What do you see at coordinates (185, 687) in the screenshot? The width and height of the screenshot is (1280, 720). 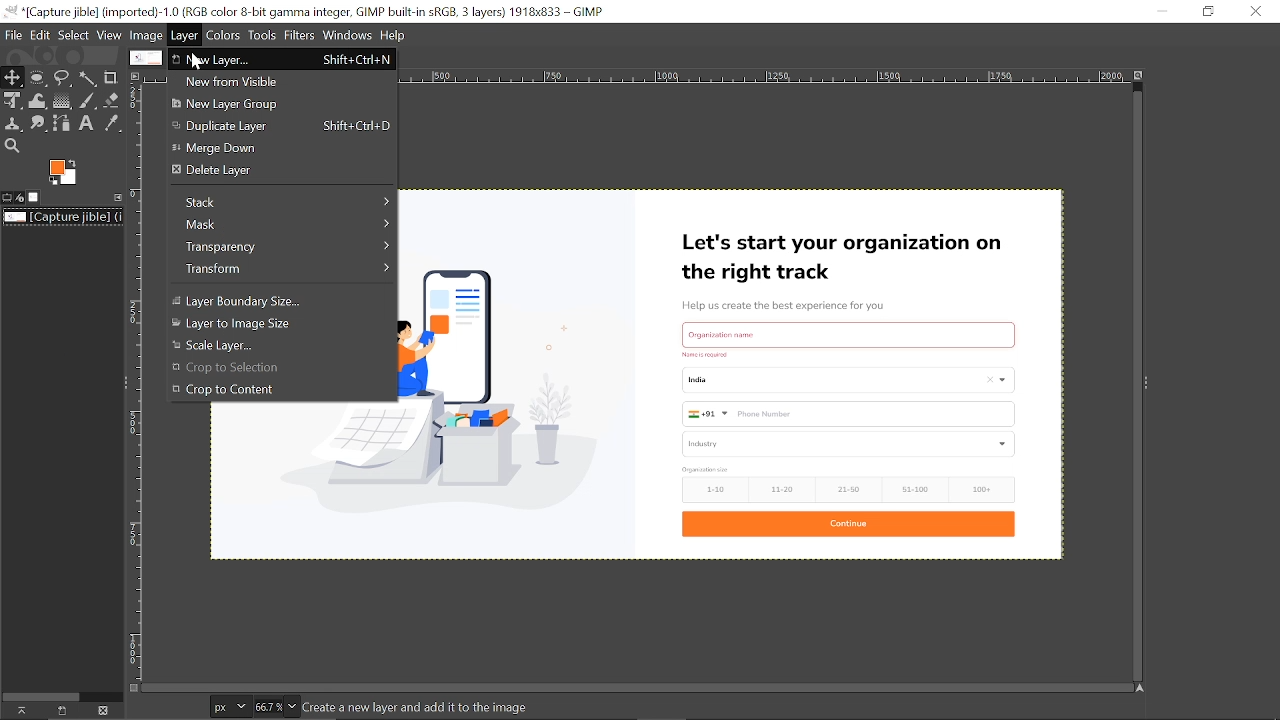 I see `Horizontal scrollbar for tools` at bounding box center [185, 687].